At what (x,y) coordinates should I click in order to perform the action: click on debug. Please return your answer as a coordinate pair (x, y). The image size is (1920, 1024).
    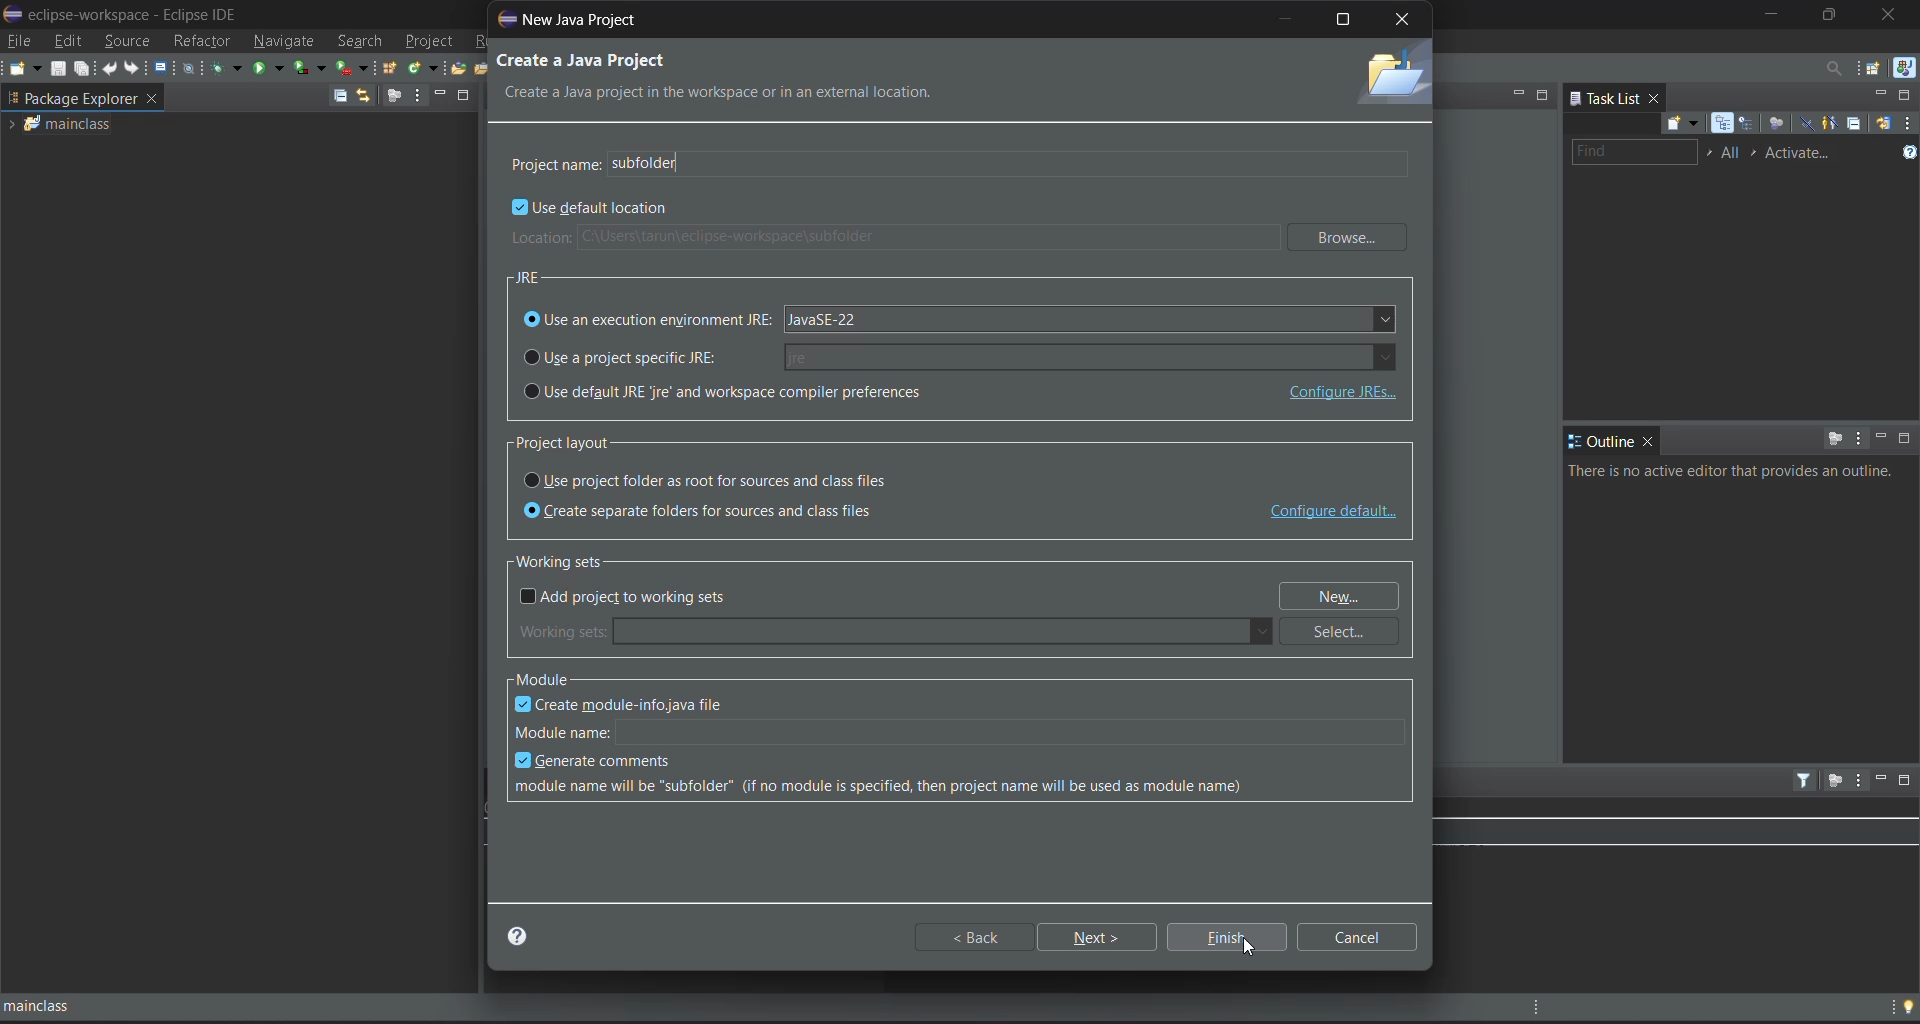
    Looking at the image, I should click on (227, 67).